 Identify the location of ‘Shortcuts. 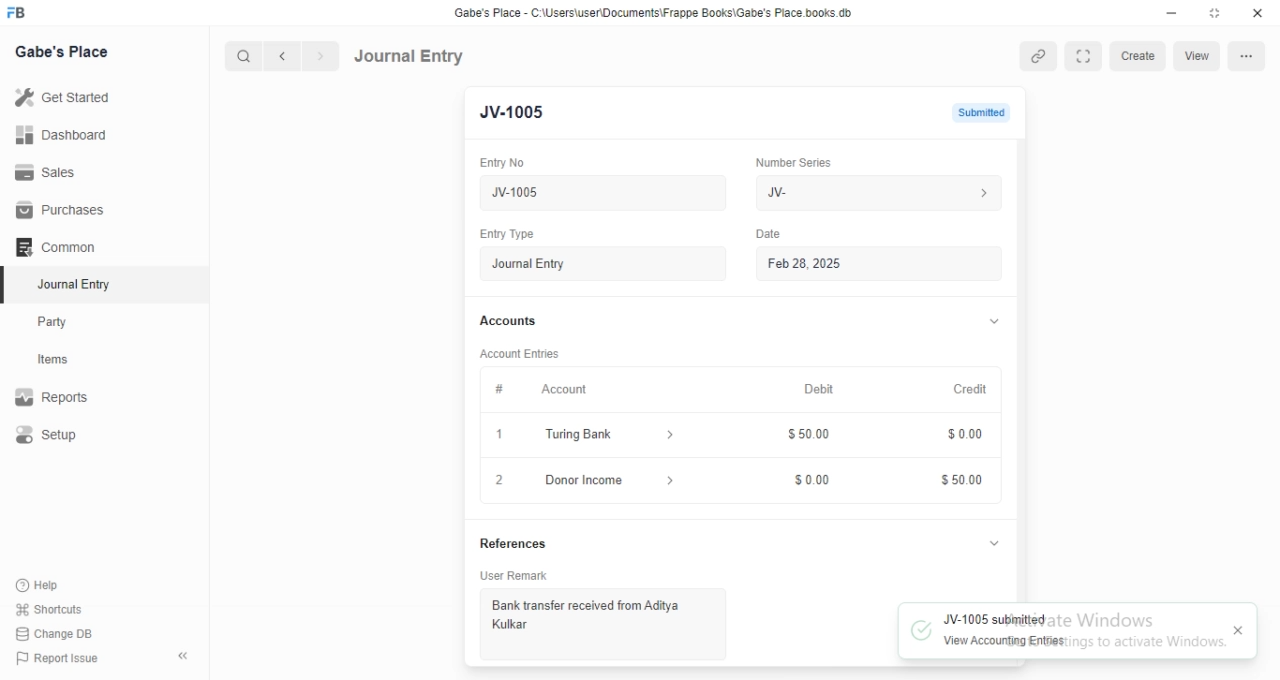
(62, 609).